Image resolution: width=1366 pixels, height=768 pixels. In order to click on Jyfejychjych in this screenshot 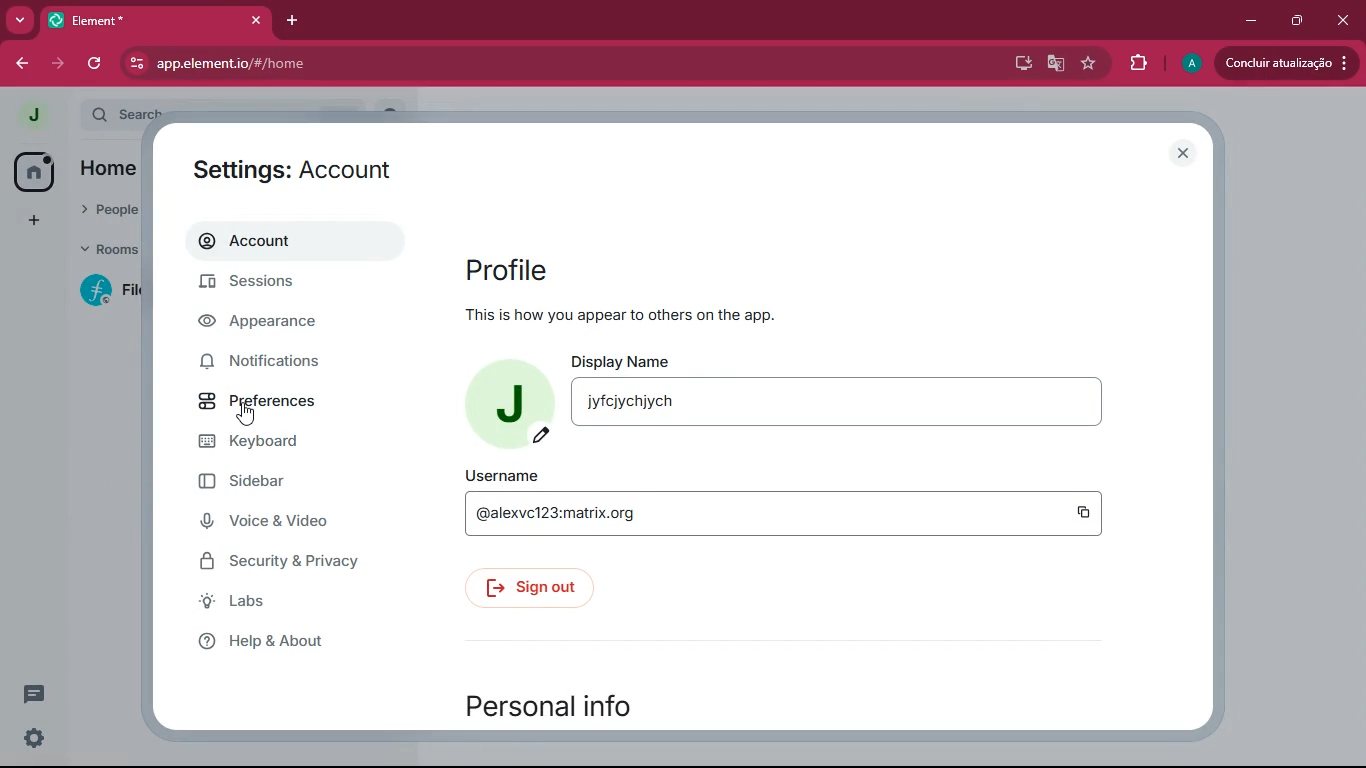, I will do `click(837, 402)`.